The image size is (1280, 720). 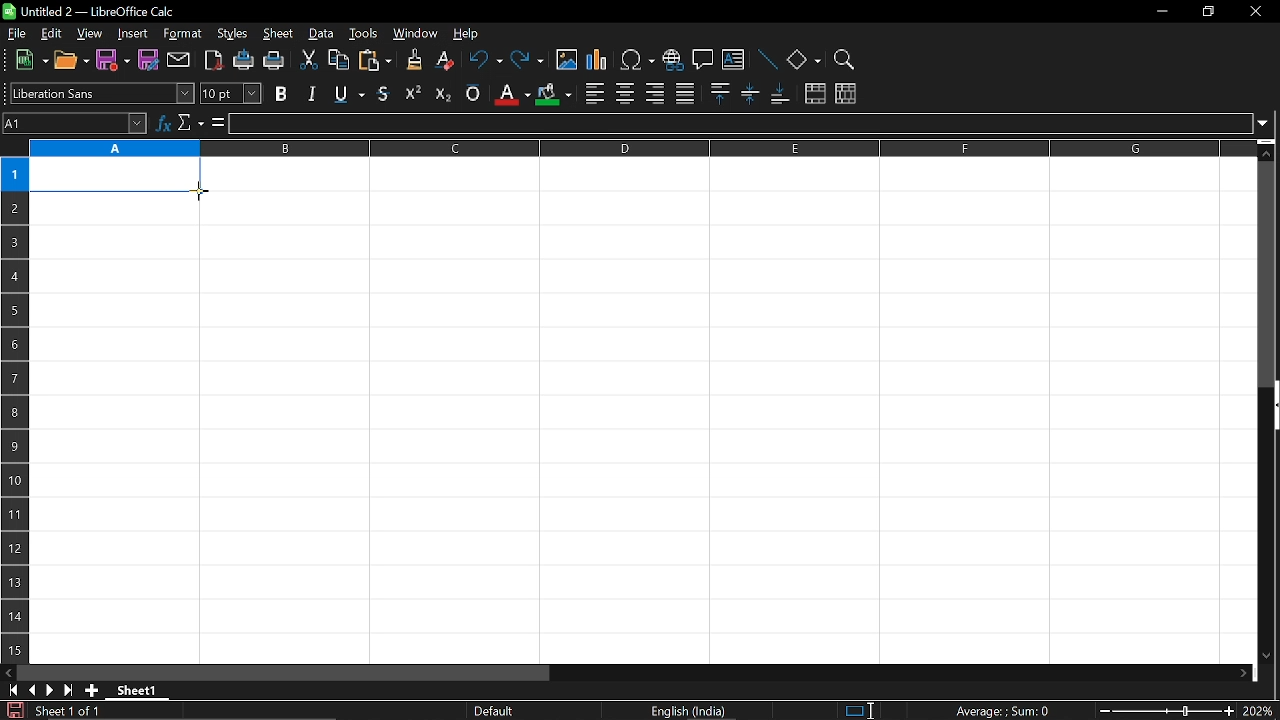 I want to click on Sheet 1 of 1, so click(x=68, y=711).